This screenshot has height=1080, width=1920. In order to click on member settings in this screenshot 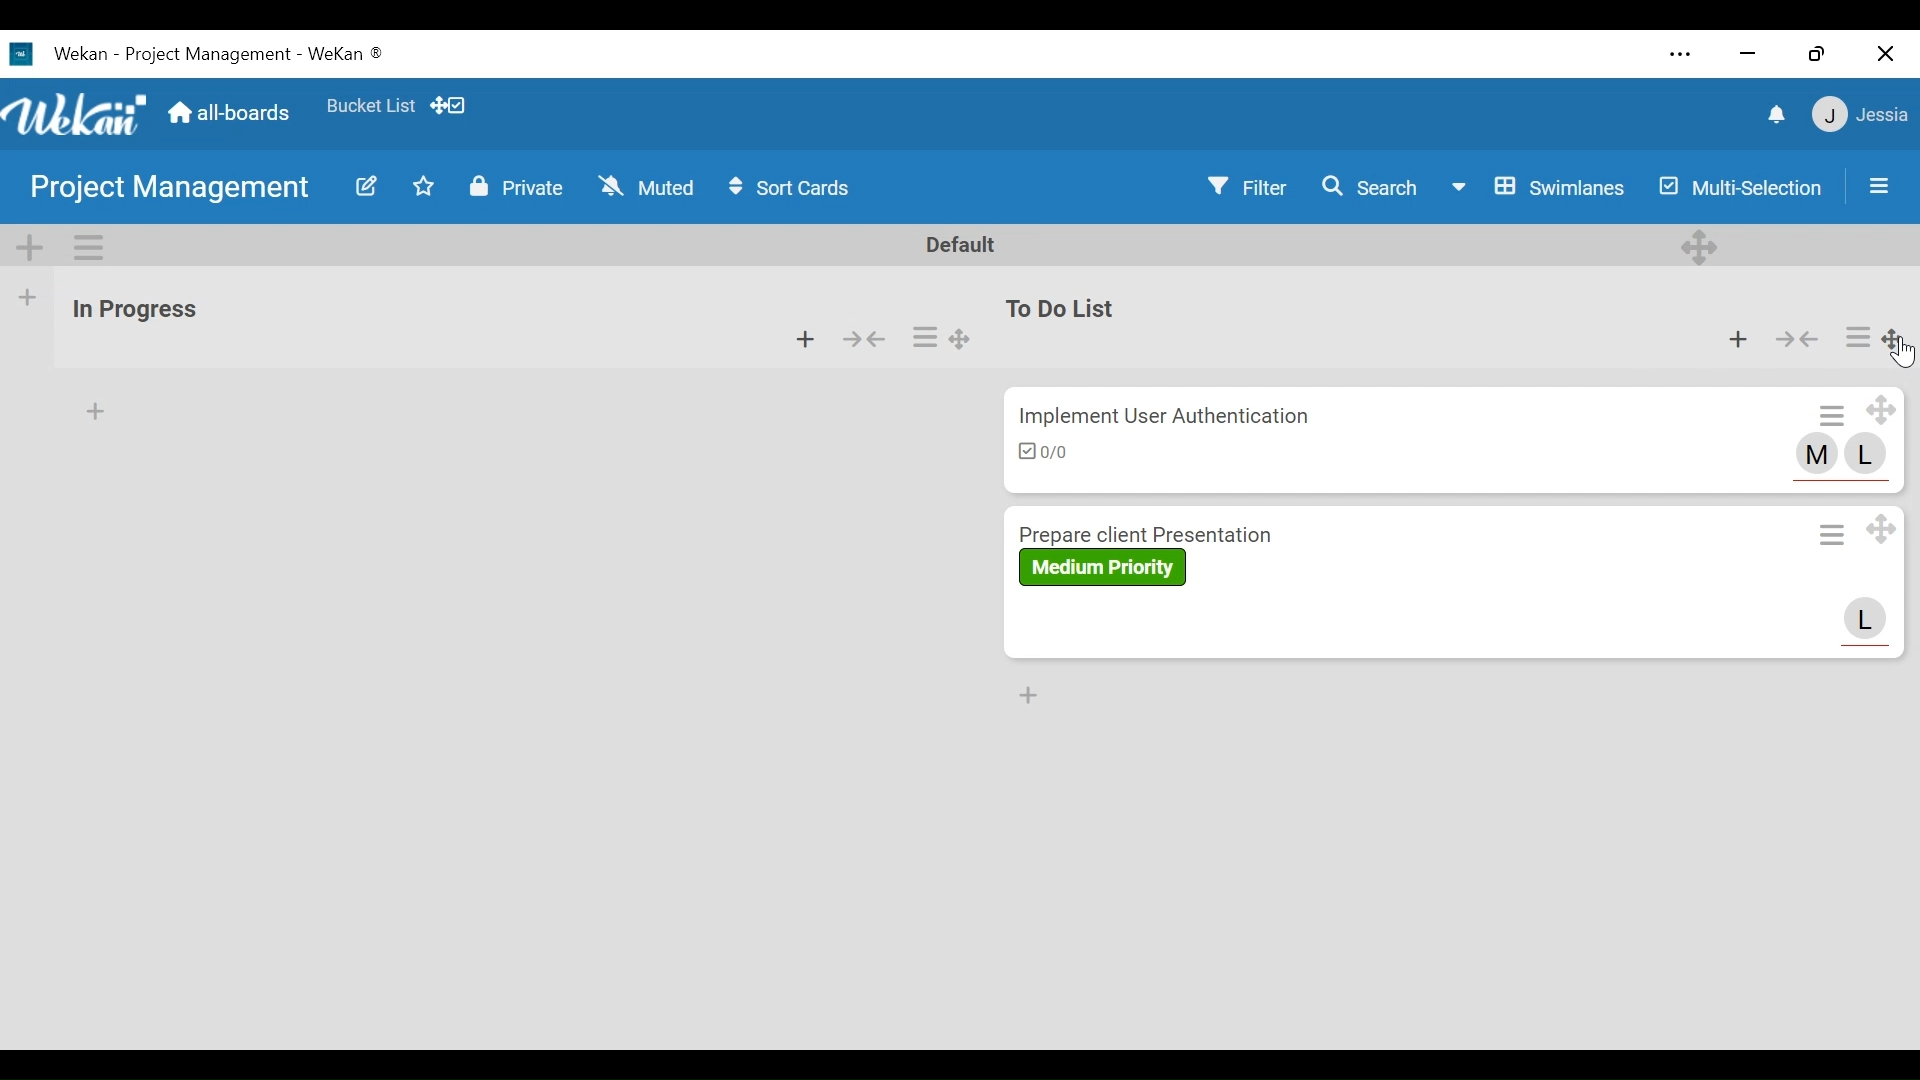, I will do `click(1859, 113)`.